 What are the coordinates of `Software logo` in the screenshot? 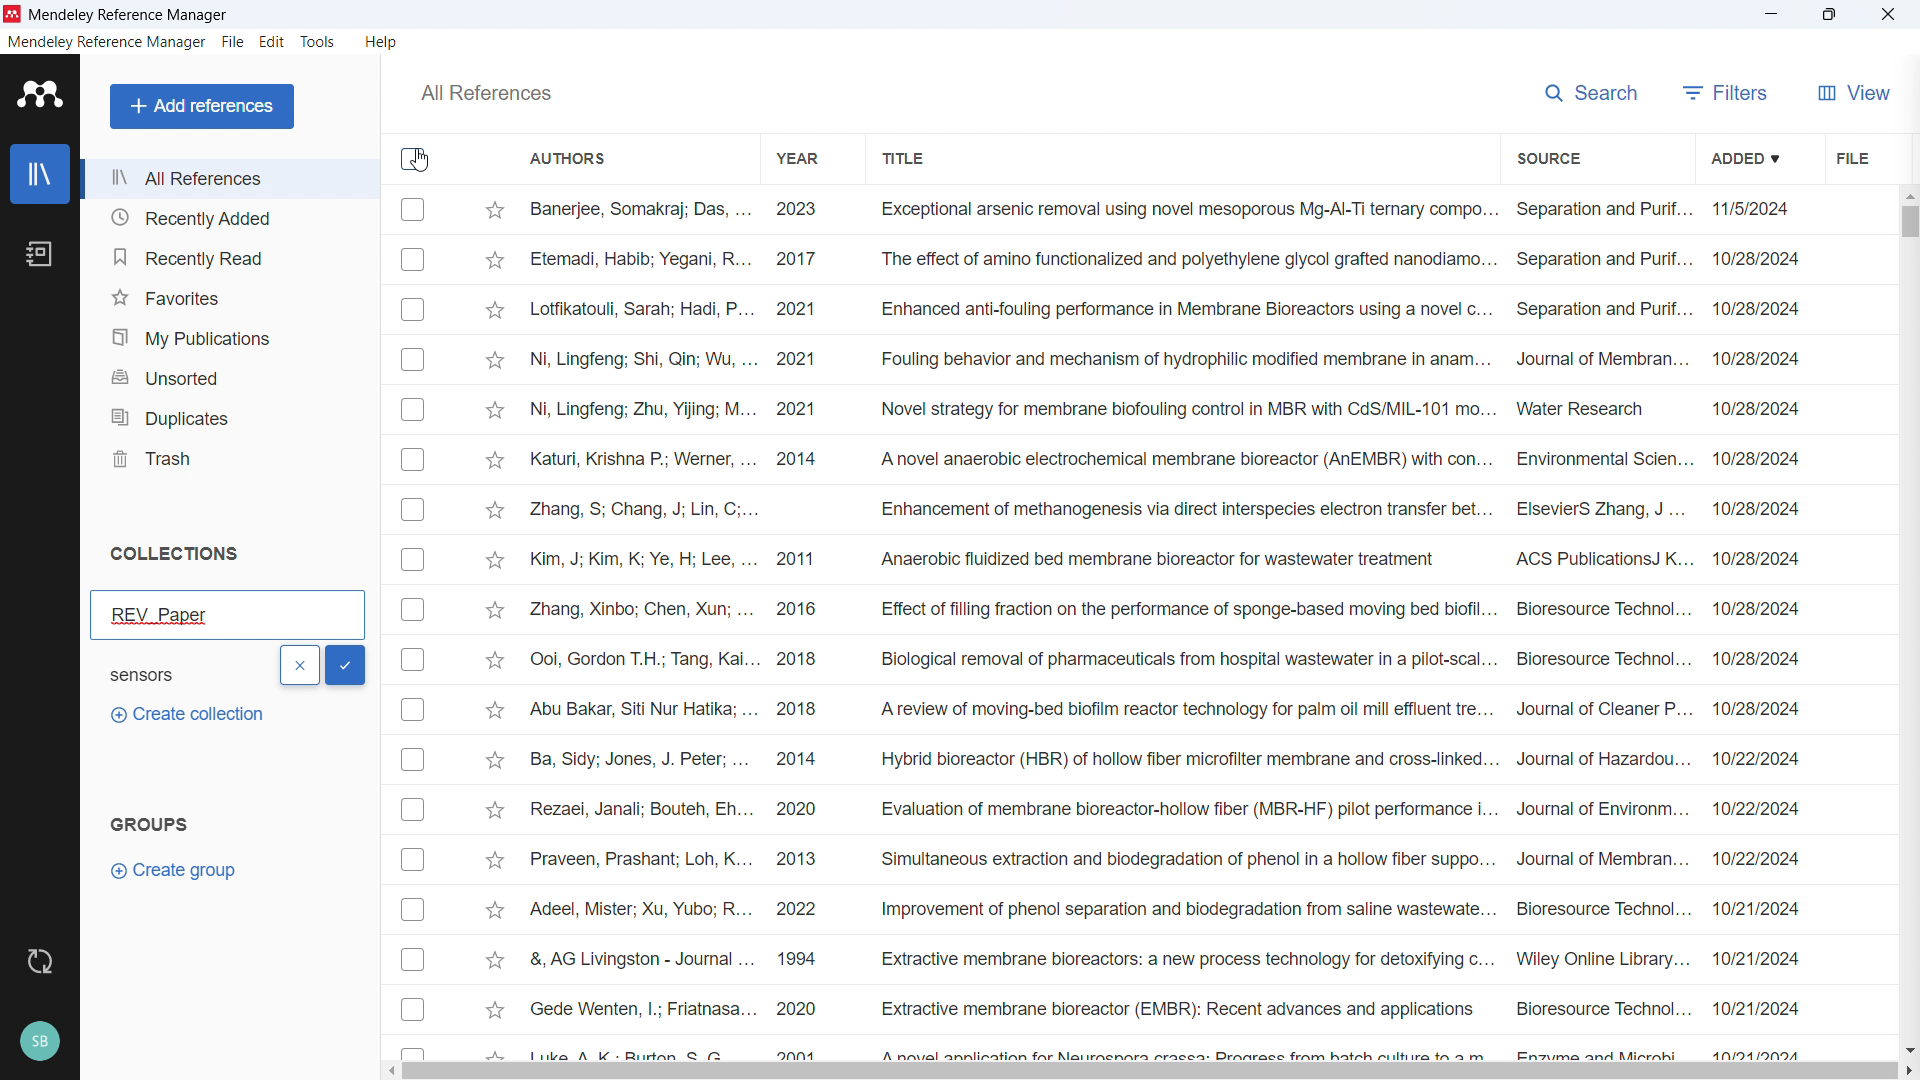 It's located at (37, 94).